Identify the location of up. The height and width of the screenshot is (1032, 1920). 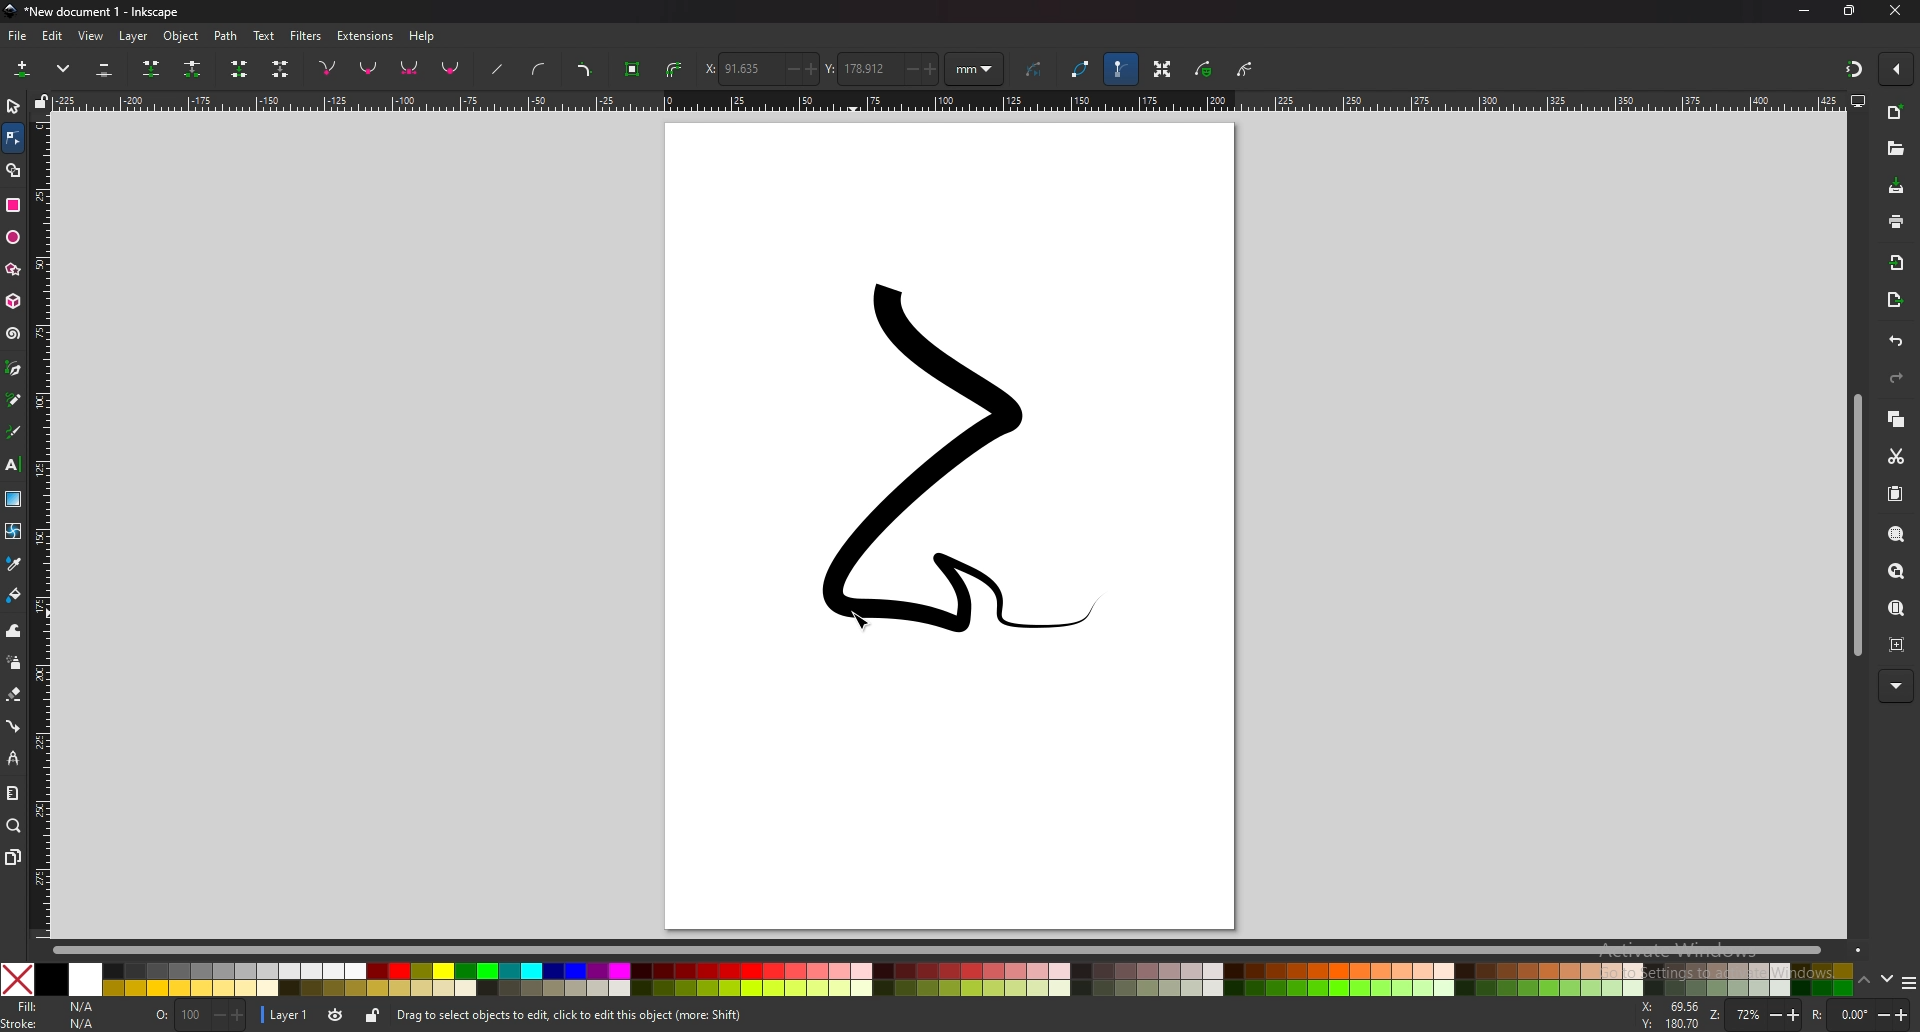
(1864, 981).